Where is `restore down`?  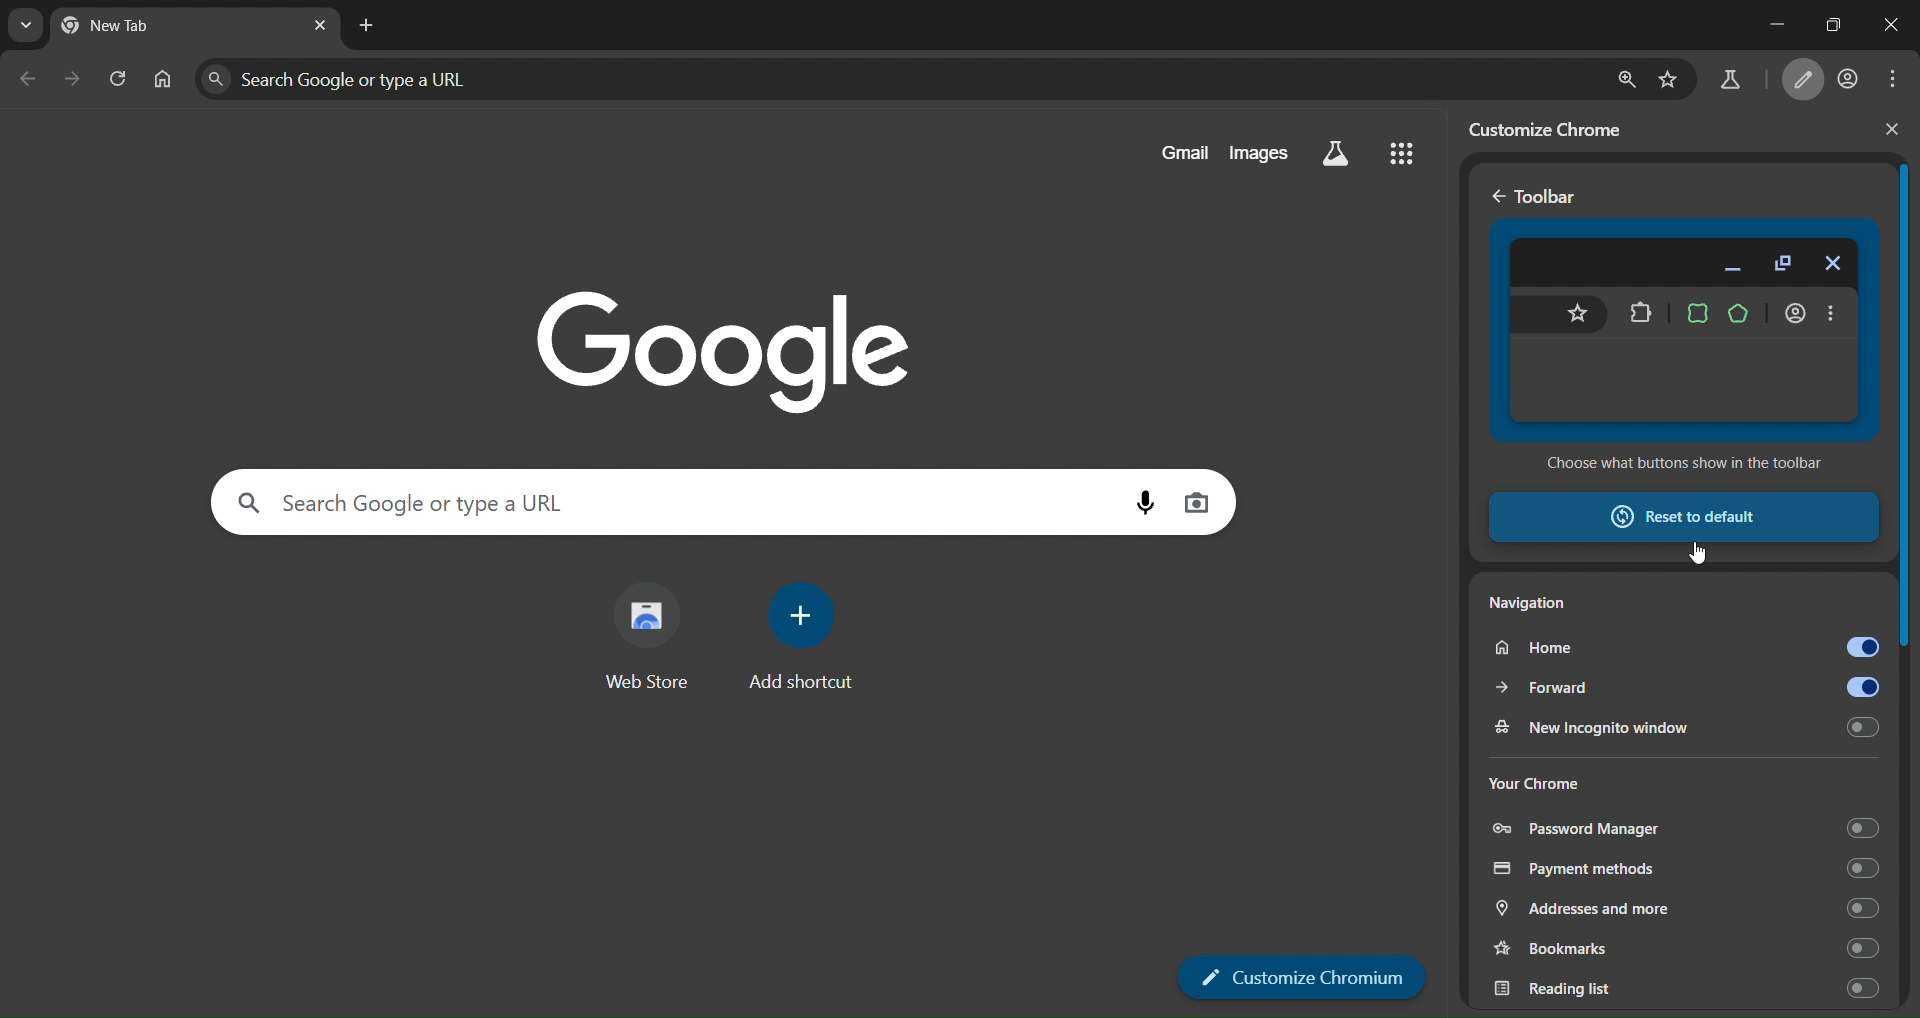 restore down is located at coordinates (1835, 26).